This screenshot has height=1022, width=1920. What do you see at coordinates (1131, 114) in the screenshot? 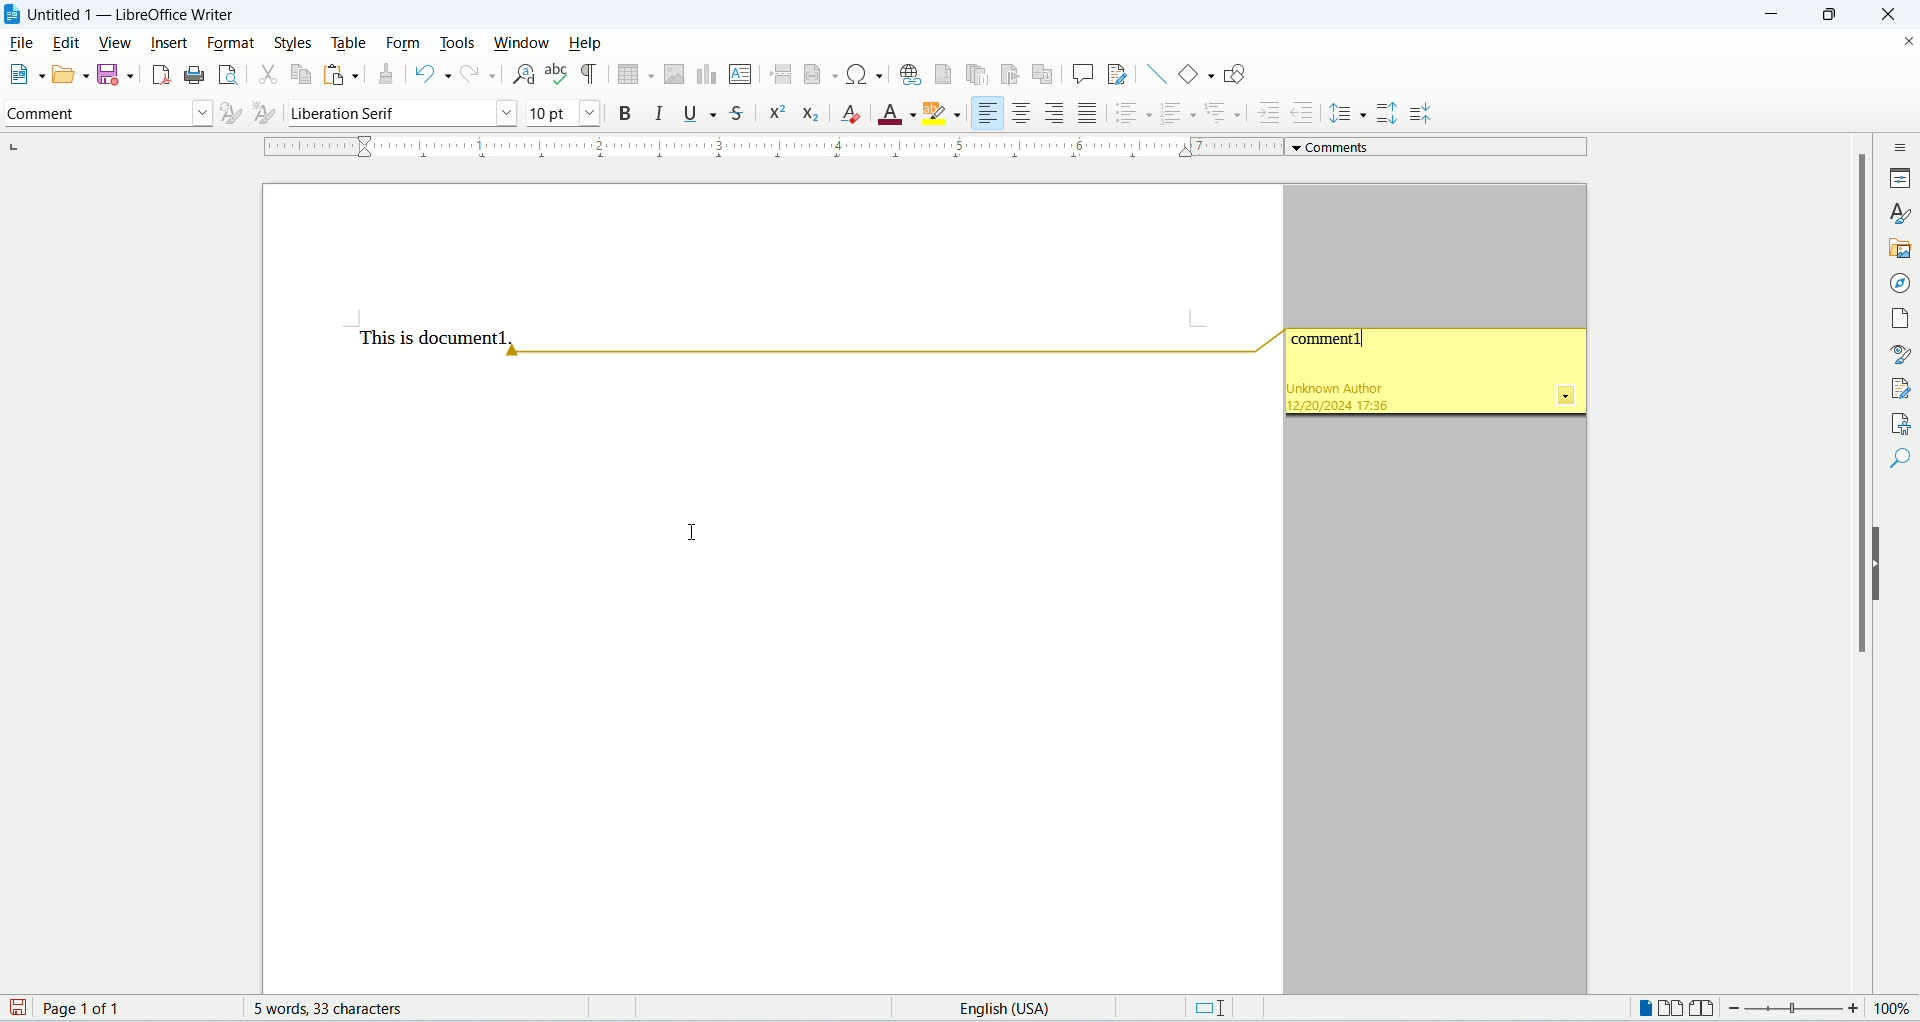
I see `unordered list` at bounding box center [1131, 114].